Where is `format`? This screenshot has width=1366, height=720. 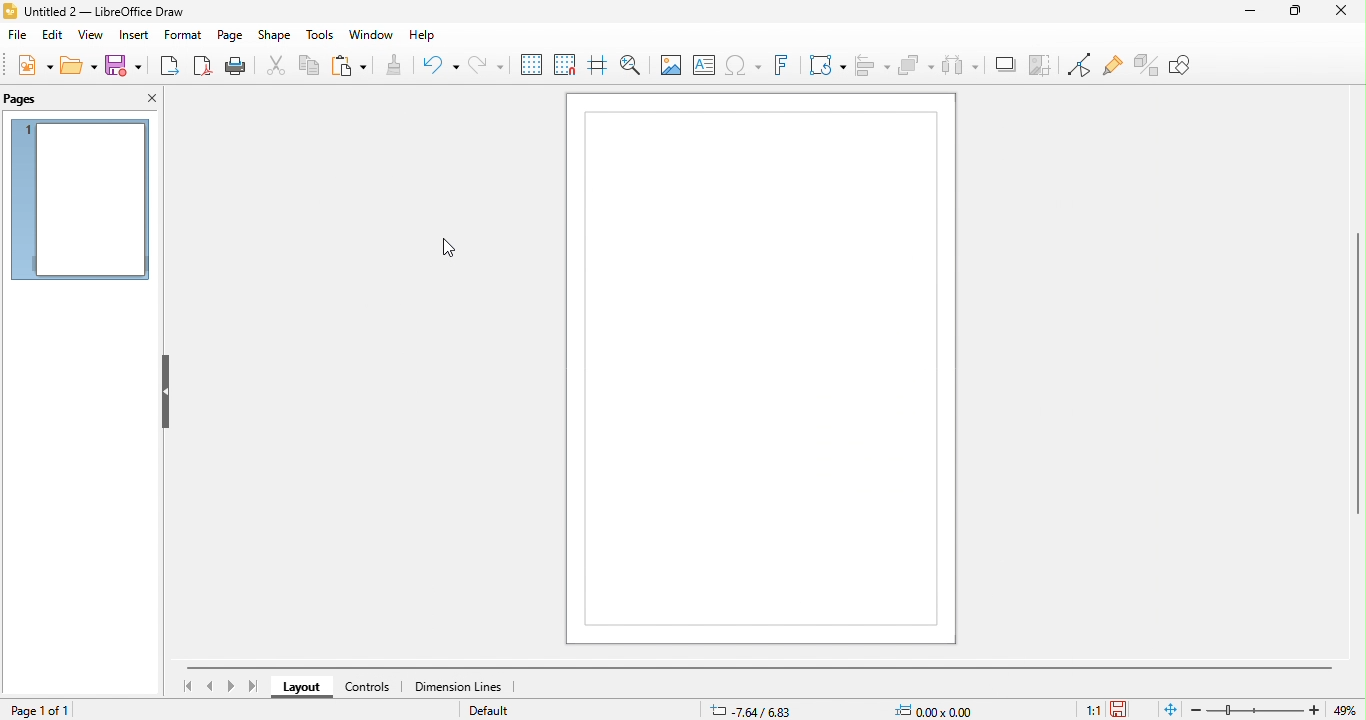 format is located at coordinates (183, 35).